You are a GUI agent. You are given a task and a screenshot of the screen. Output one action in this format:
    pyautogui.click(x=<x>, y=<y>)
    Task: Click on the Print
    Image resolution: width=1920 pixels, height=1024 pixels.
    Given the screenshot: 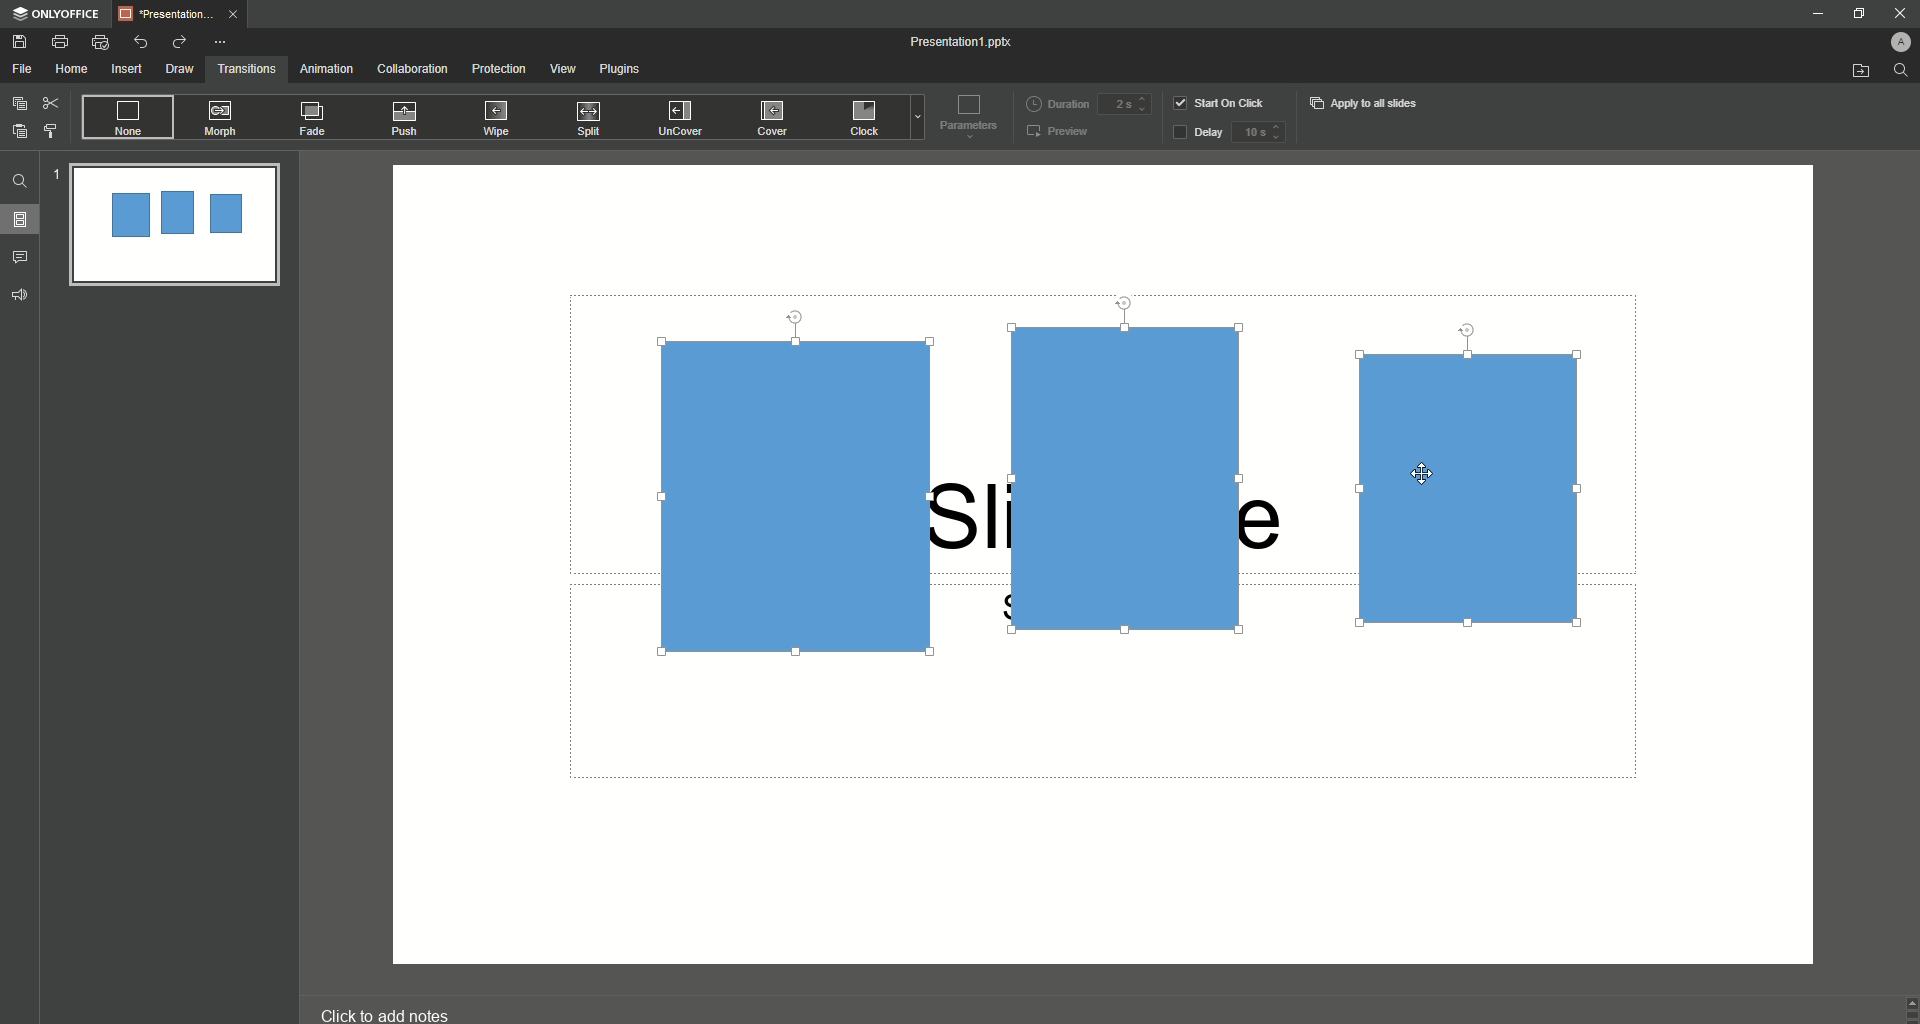 What is the action you would take?
    pyautogui.click(x=60, y=41)
    